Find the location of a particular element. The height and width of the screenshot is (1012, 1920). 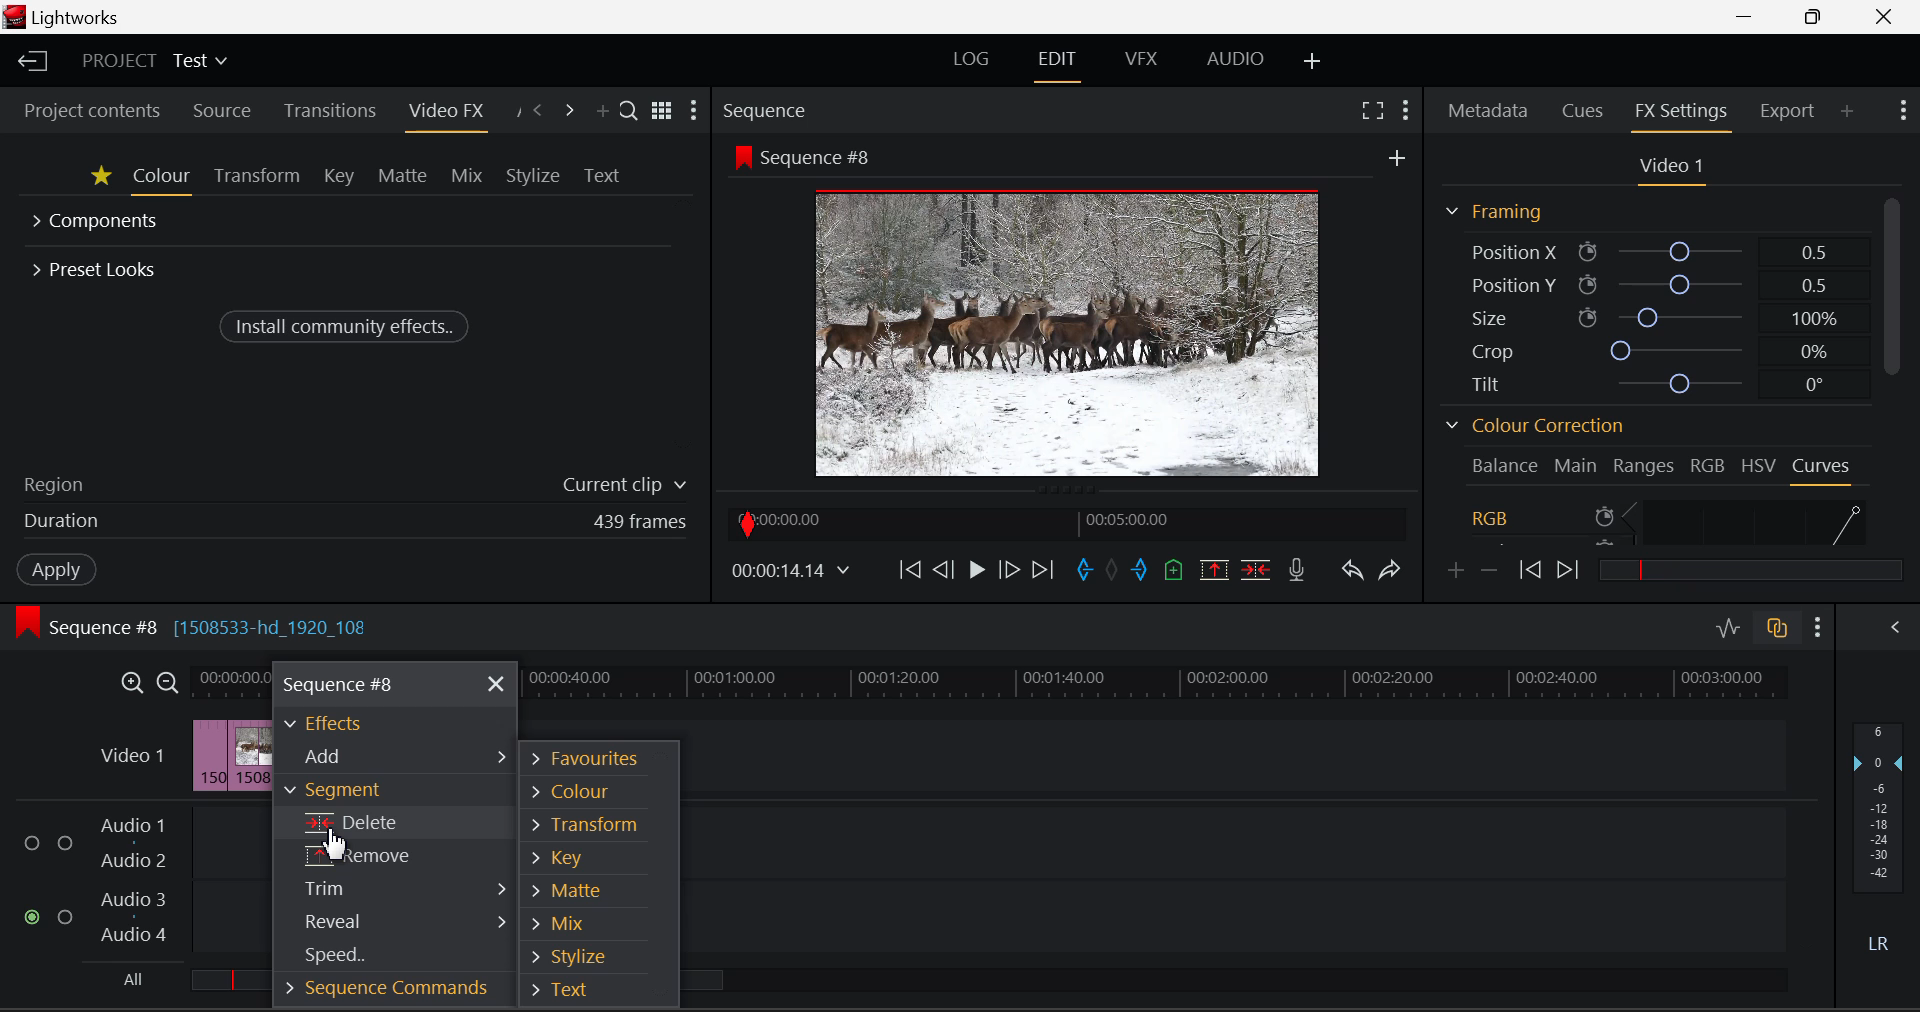

Cues is located at coordinates (1583, 111).